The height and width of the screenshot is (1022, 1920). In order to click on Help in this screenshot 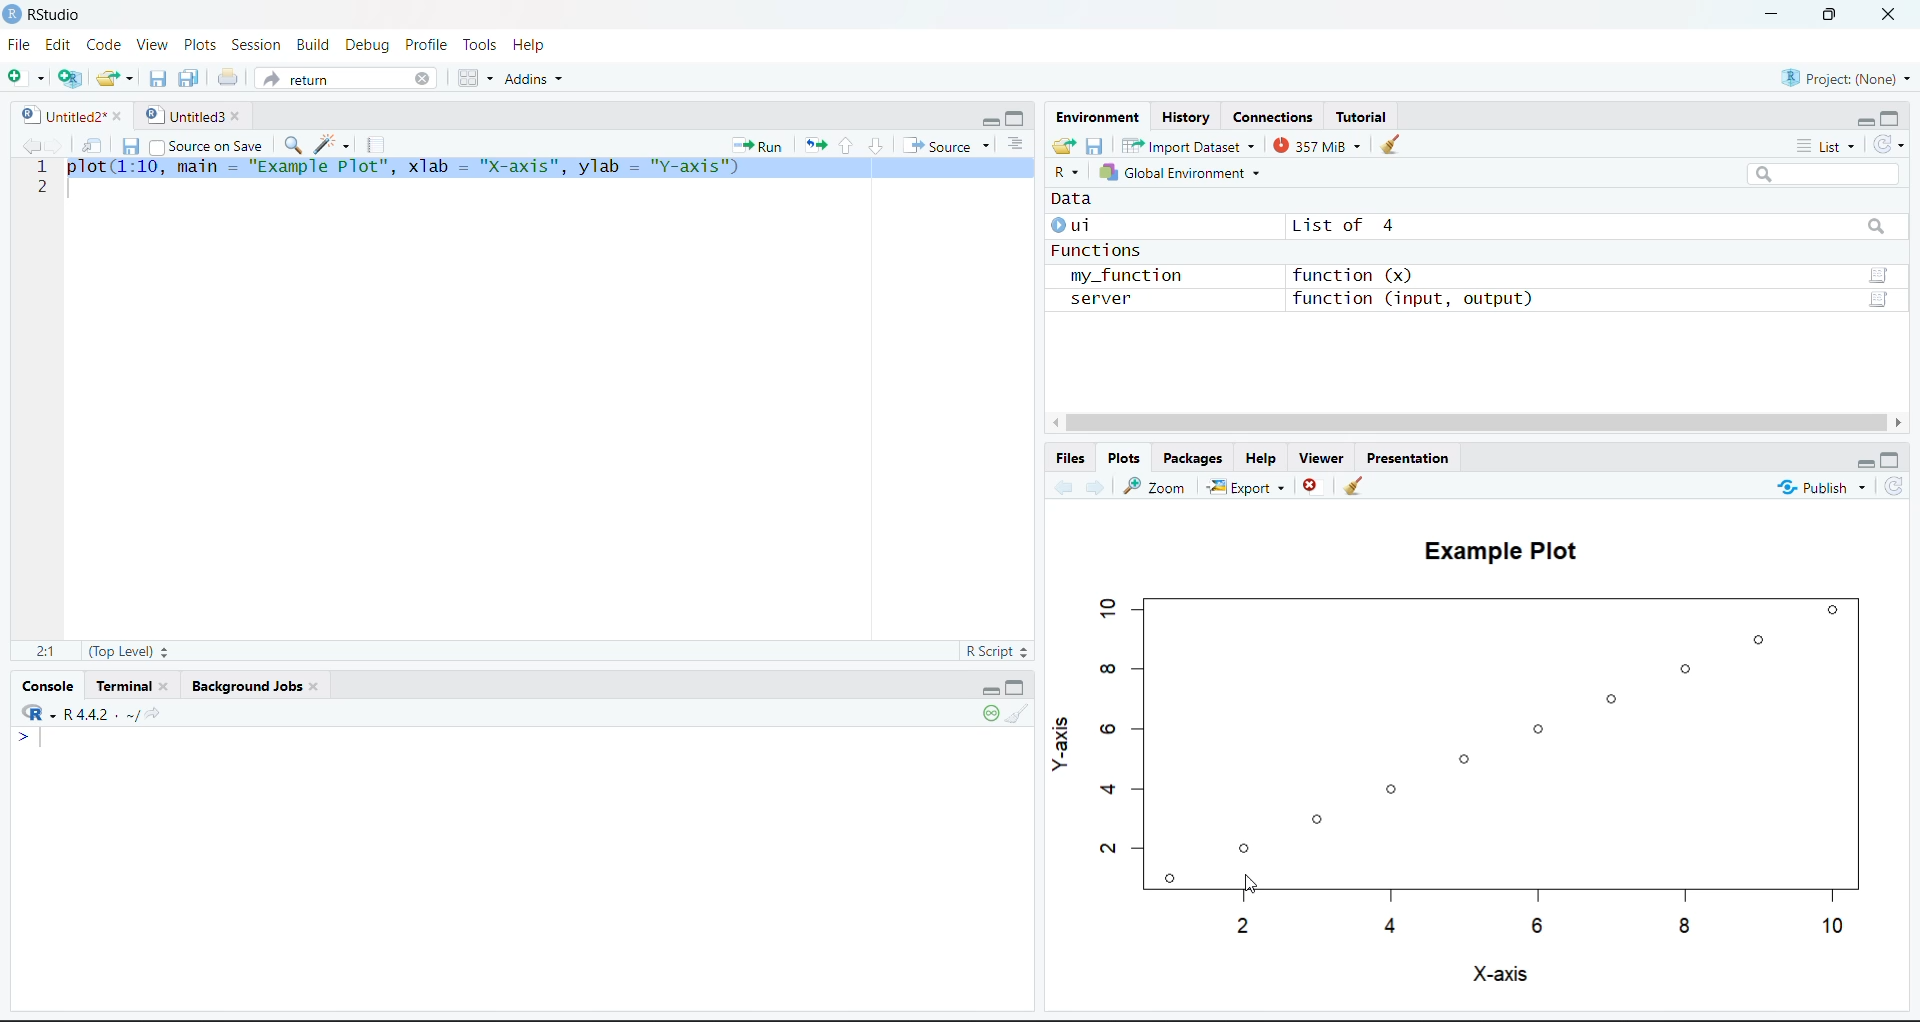, I will do `click(1265, 457)`.